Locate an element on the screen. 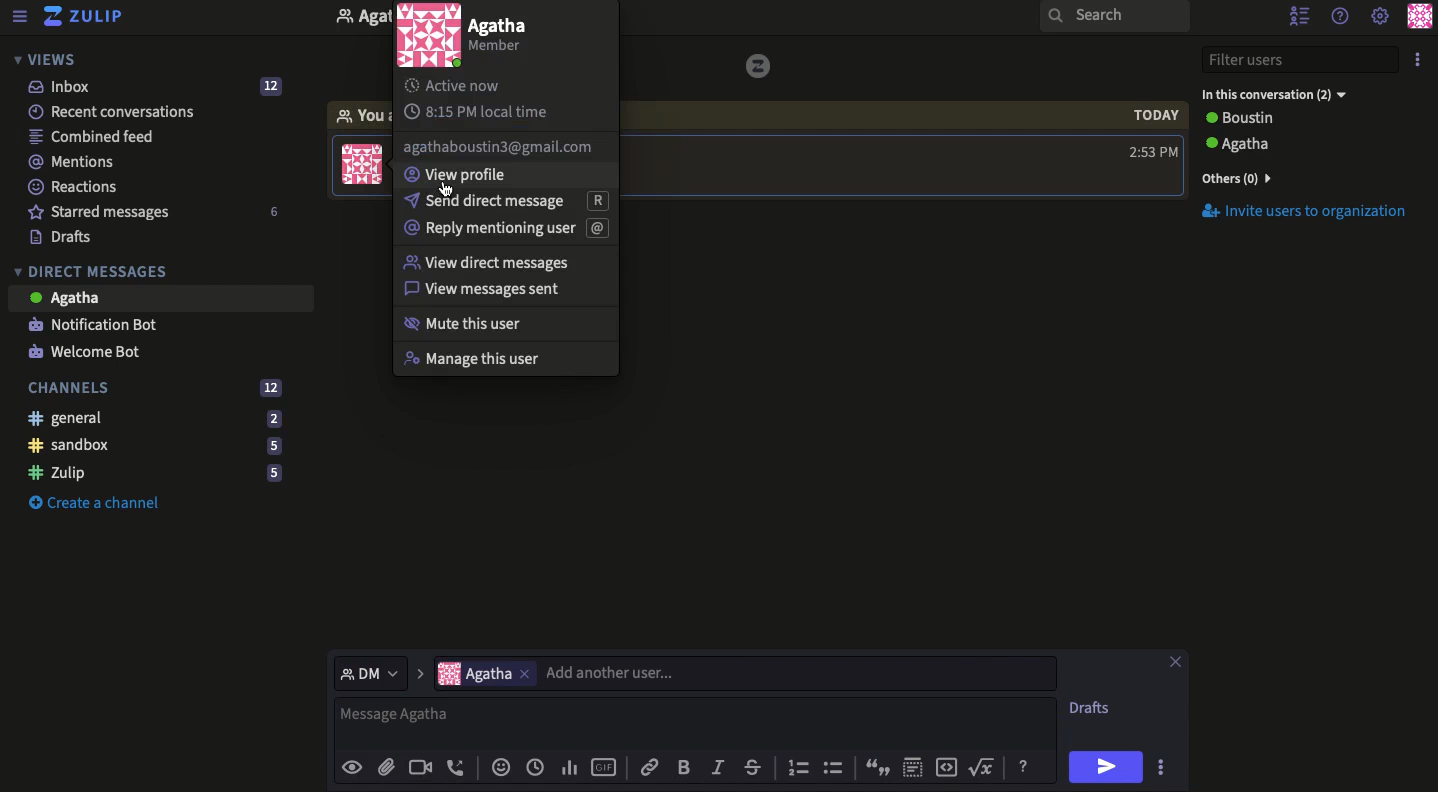 Image resolution: width=1438 pixels, height=792 pixels. GIF is located at coordinates (607, 767).